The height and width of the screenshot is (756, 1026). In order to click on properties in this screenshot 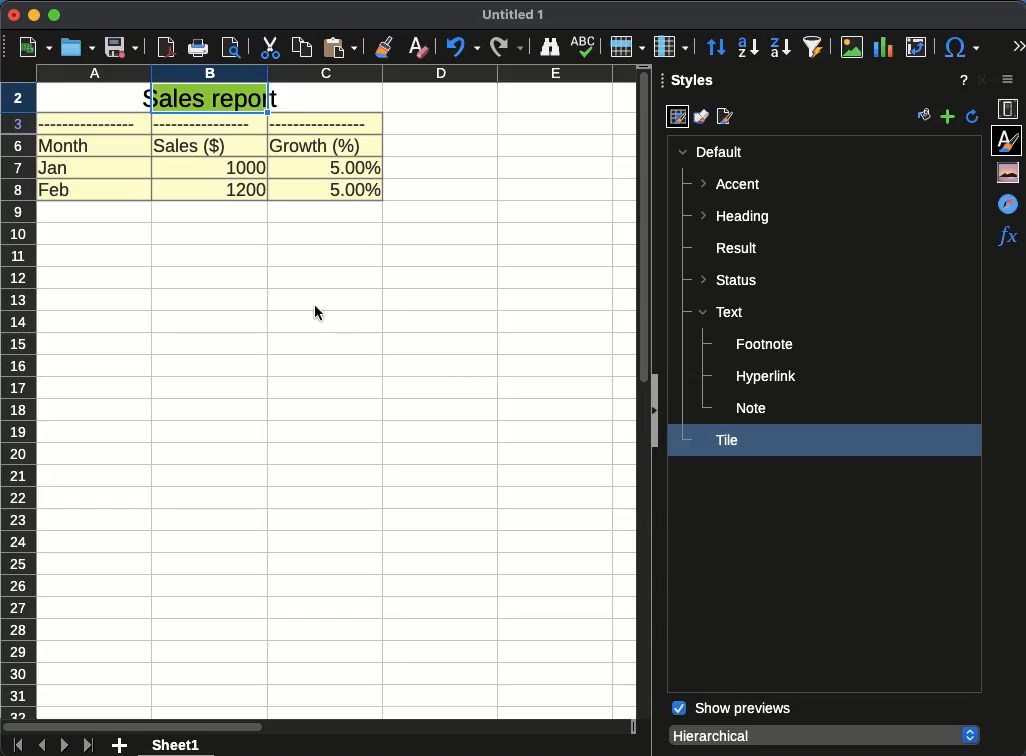, I will do `click(1011, 110)`.